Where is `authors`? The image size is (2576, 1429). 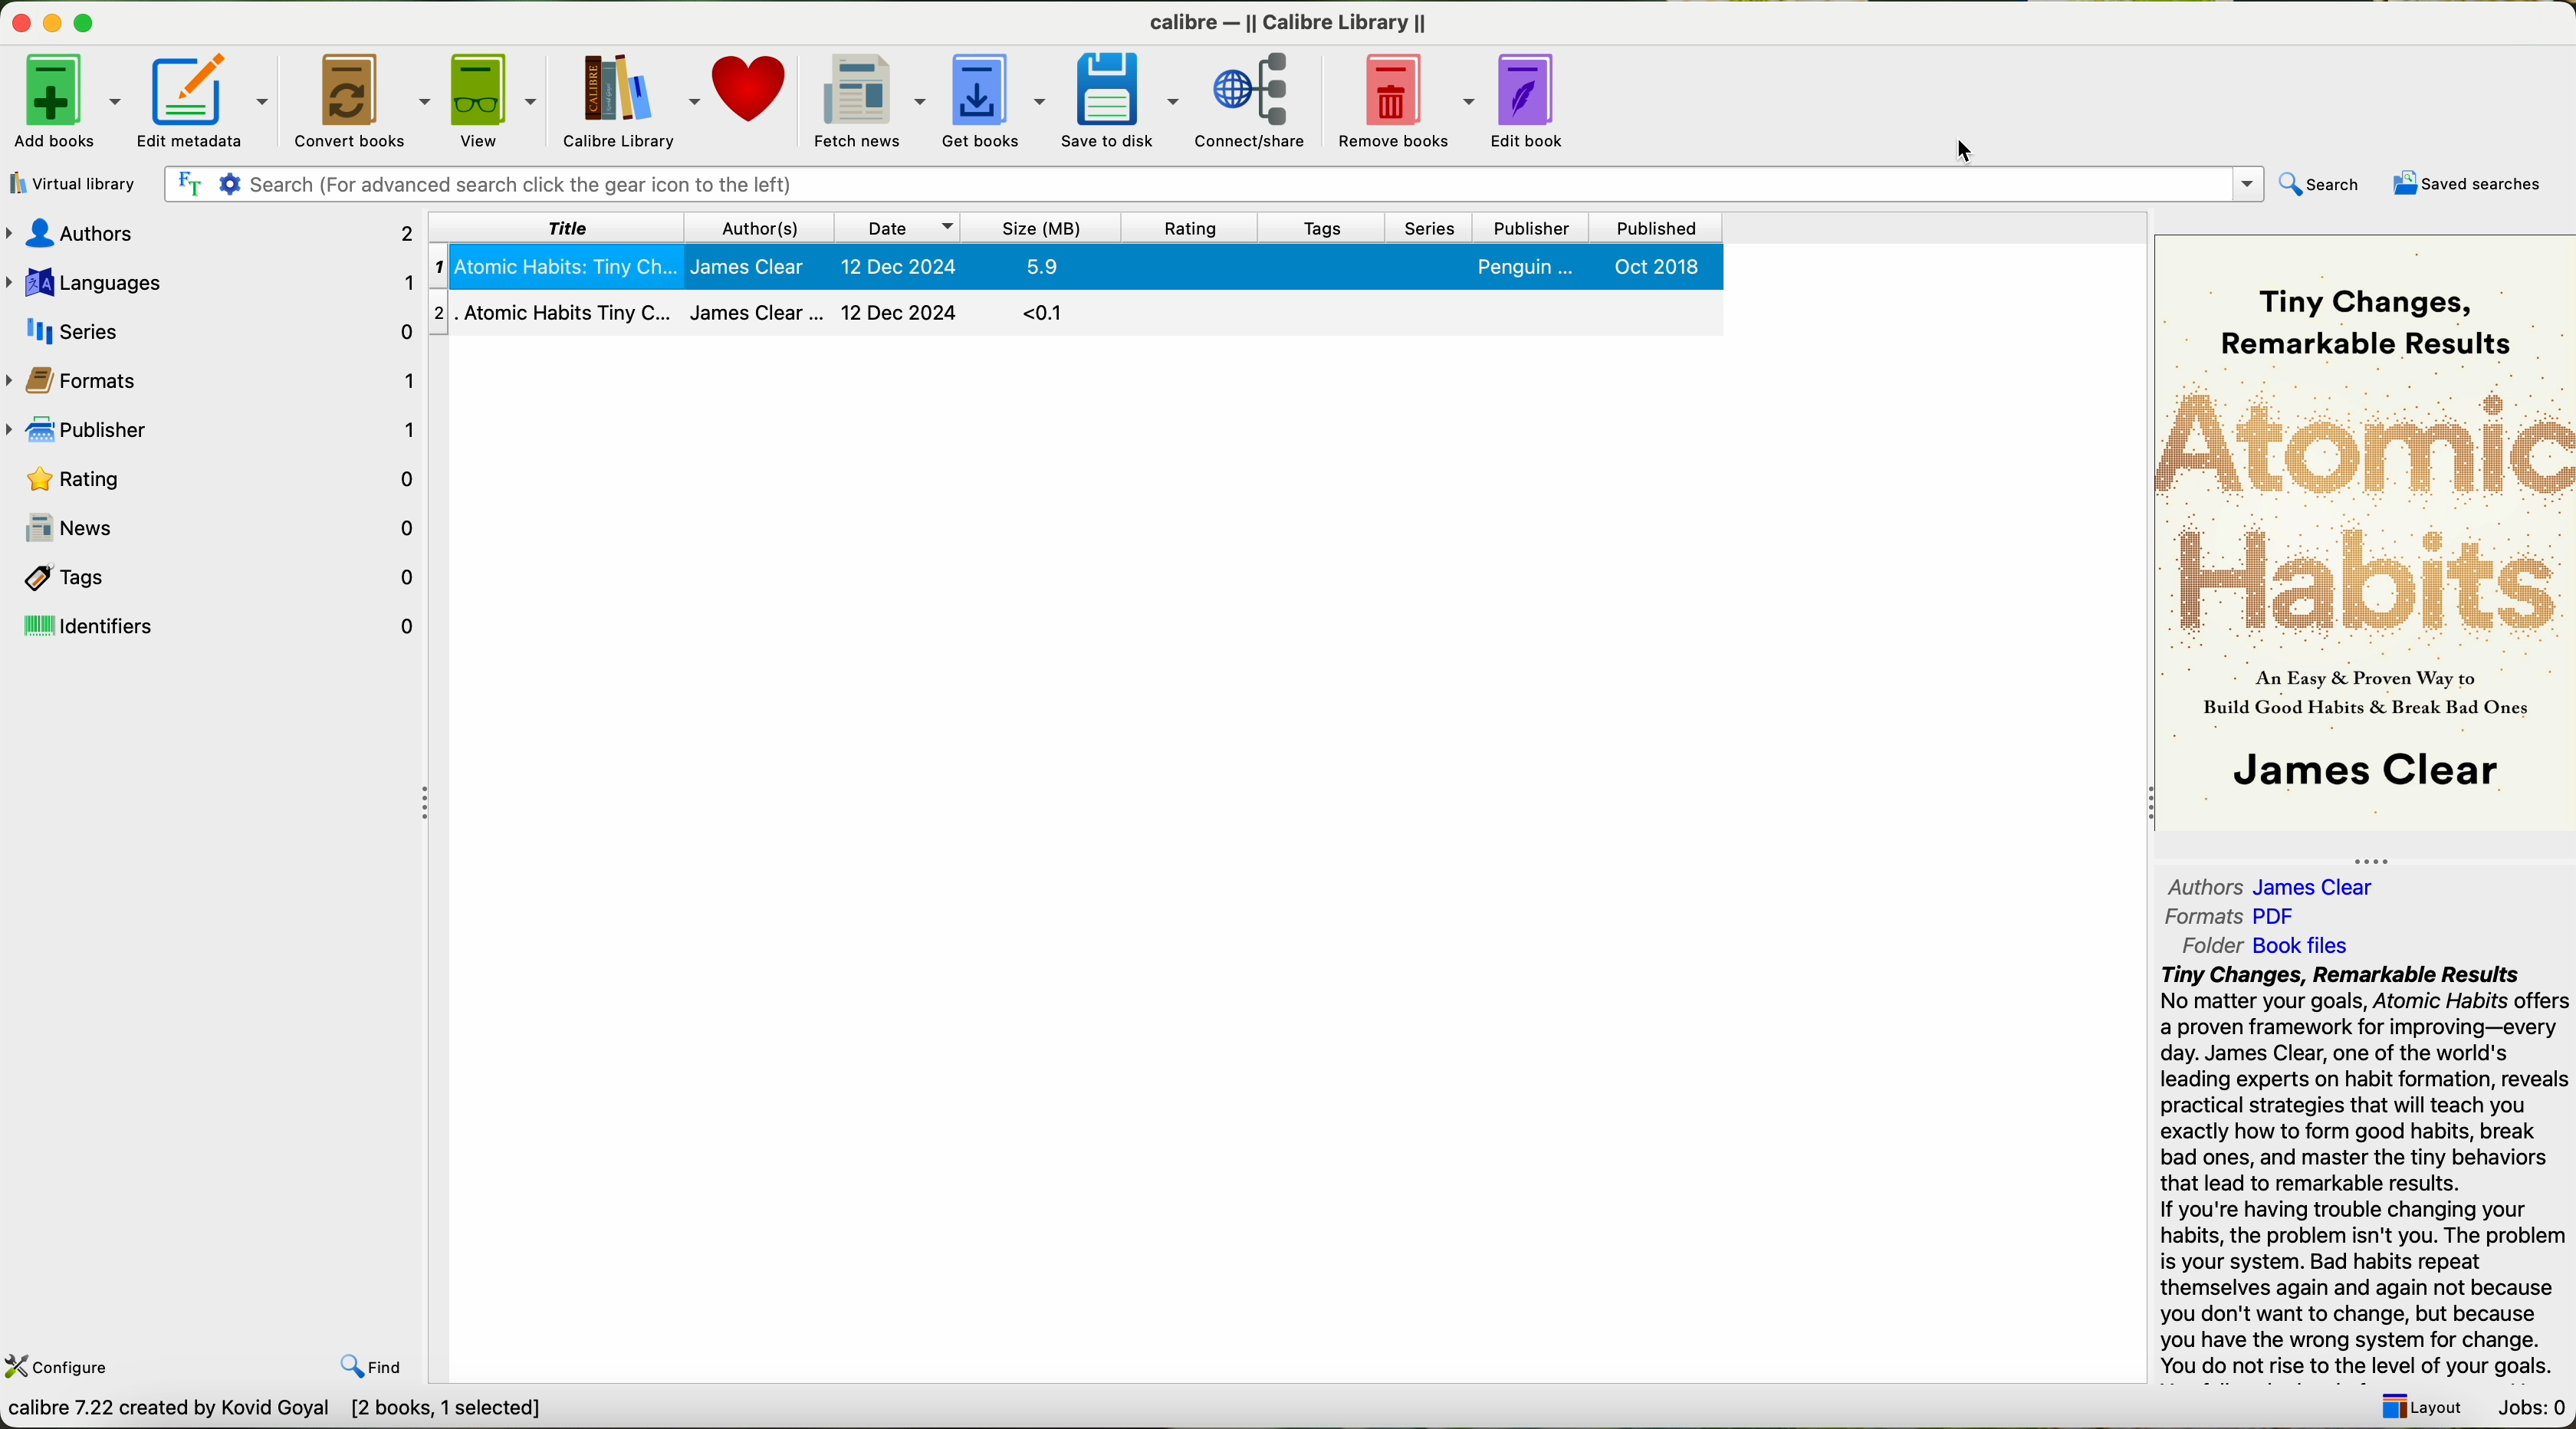
authors is located at coordinates (740, 227).